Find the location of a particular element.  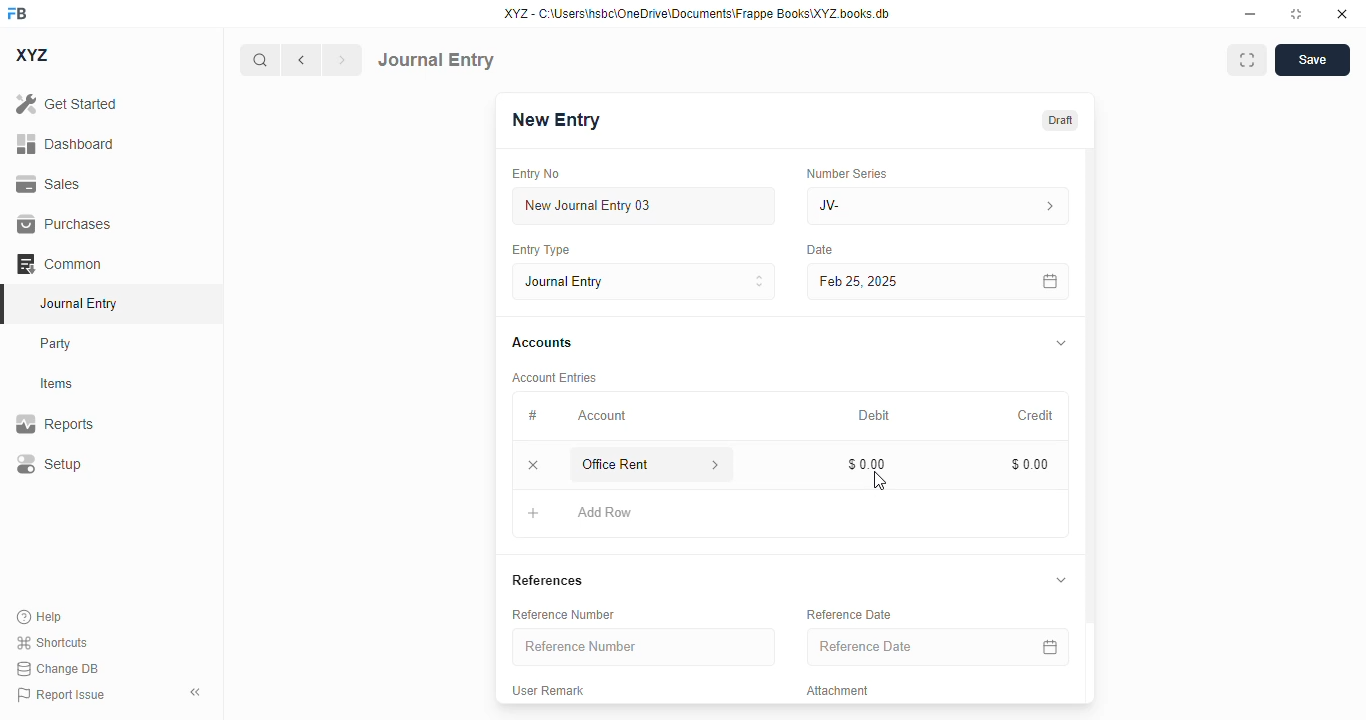

FB logo is located at coordinates (17, 12).